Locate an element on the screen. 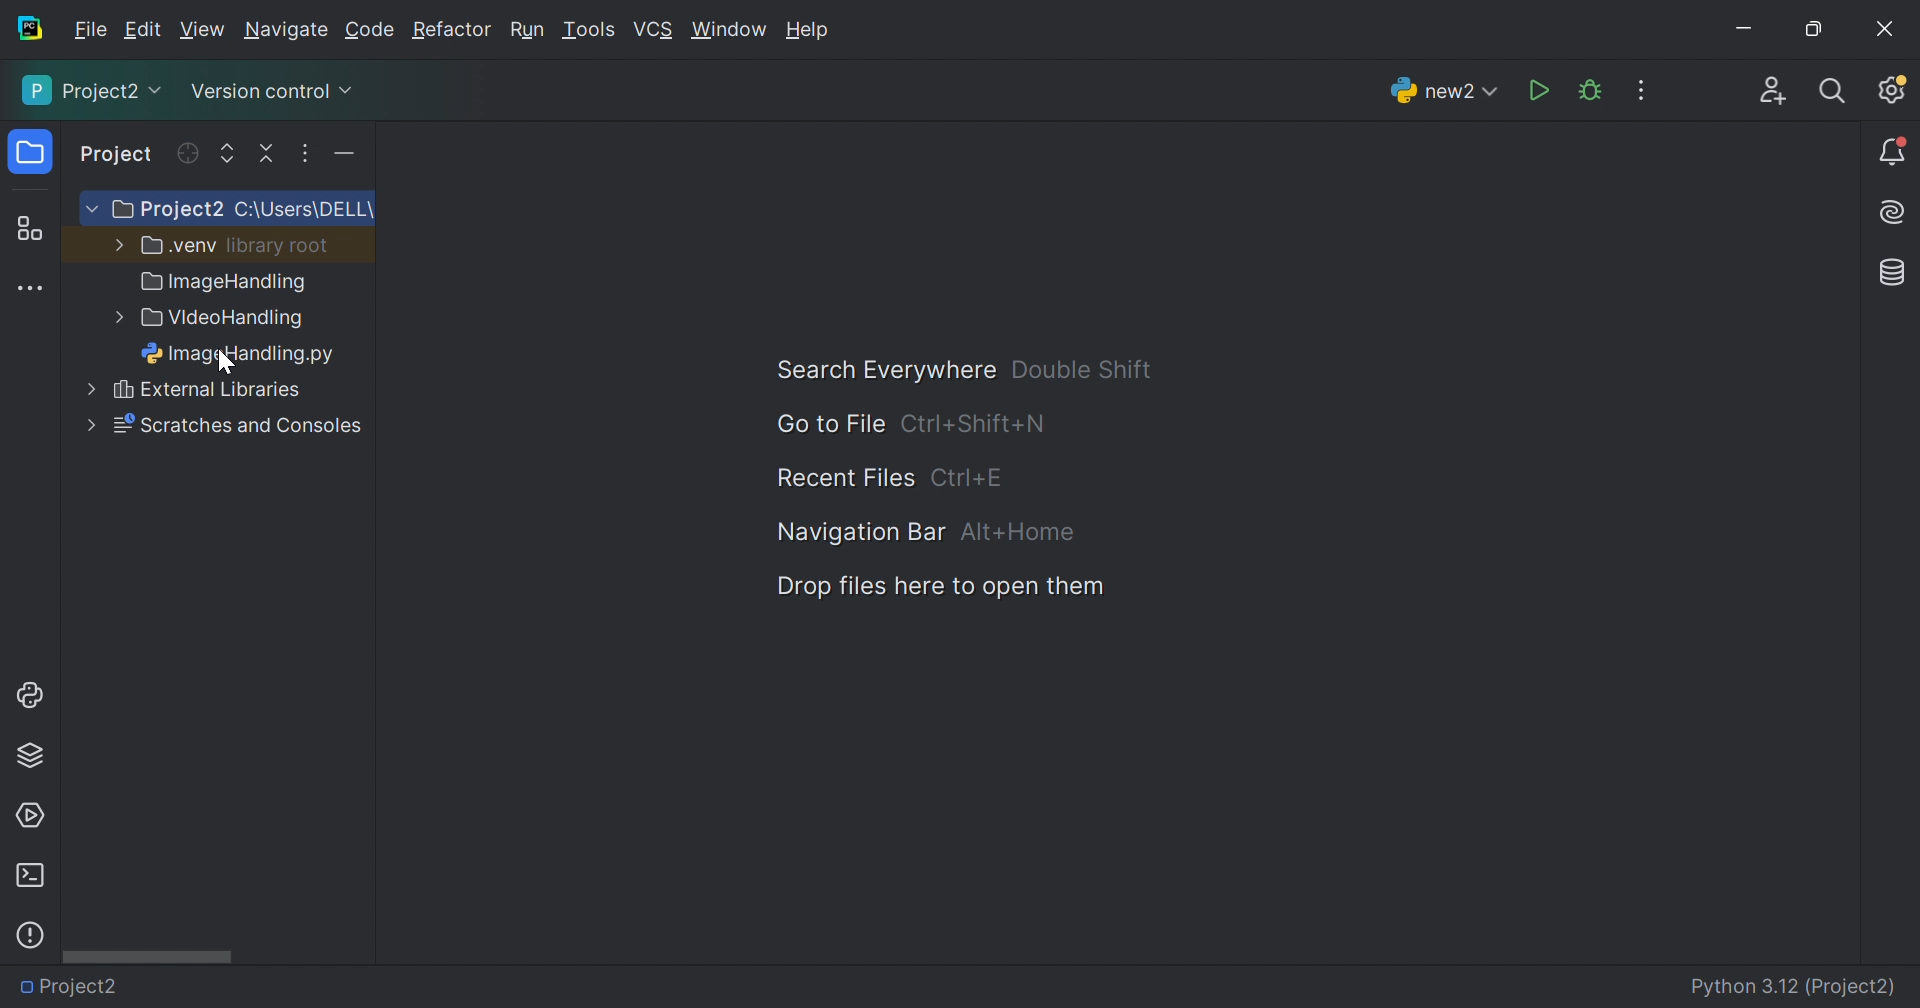  Minimize is located at coordinates (1750, 32).